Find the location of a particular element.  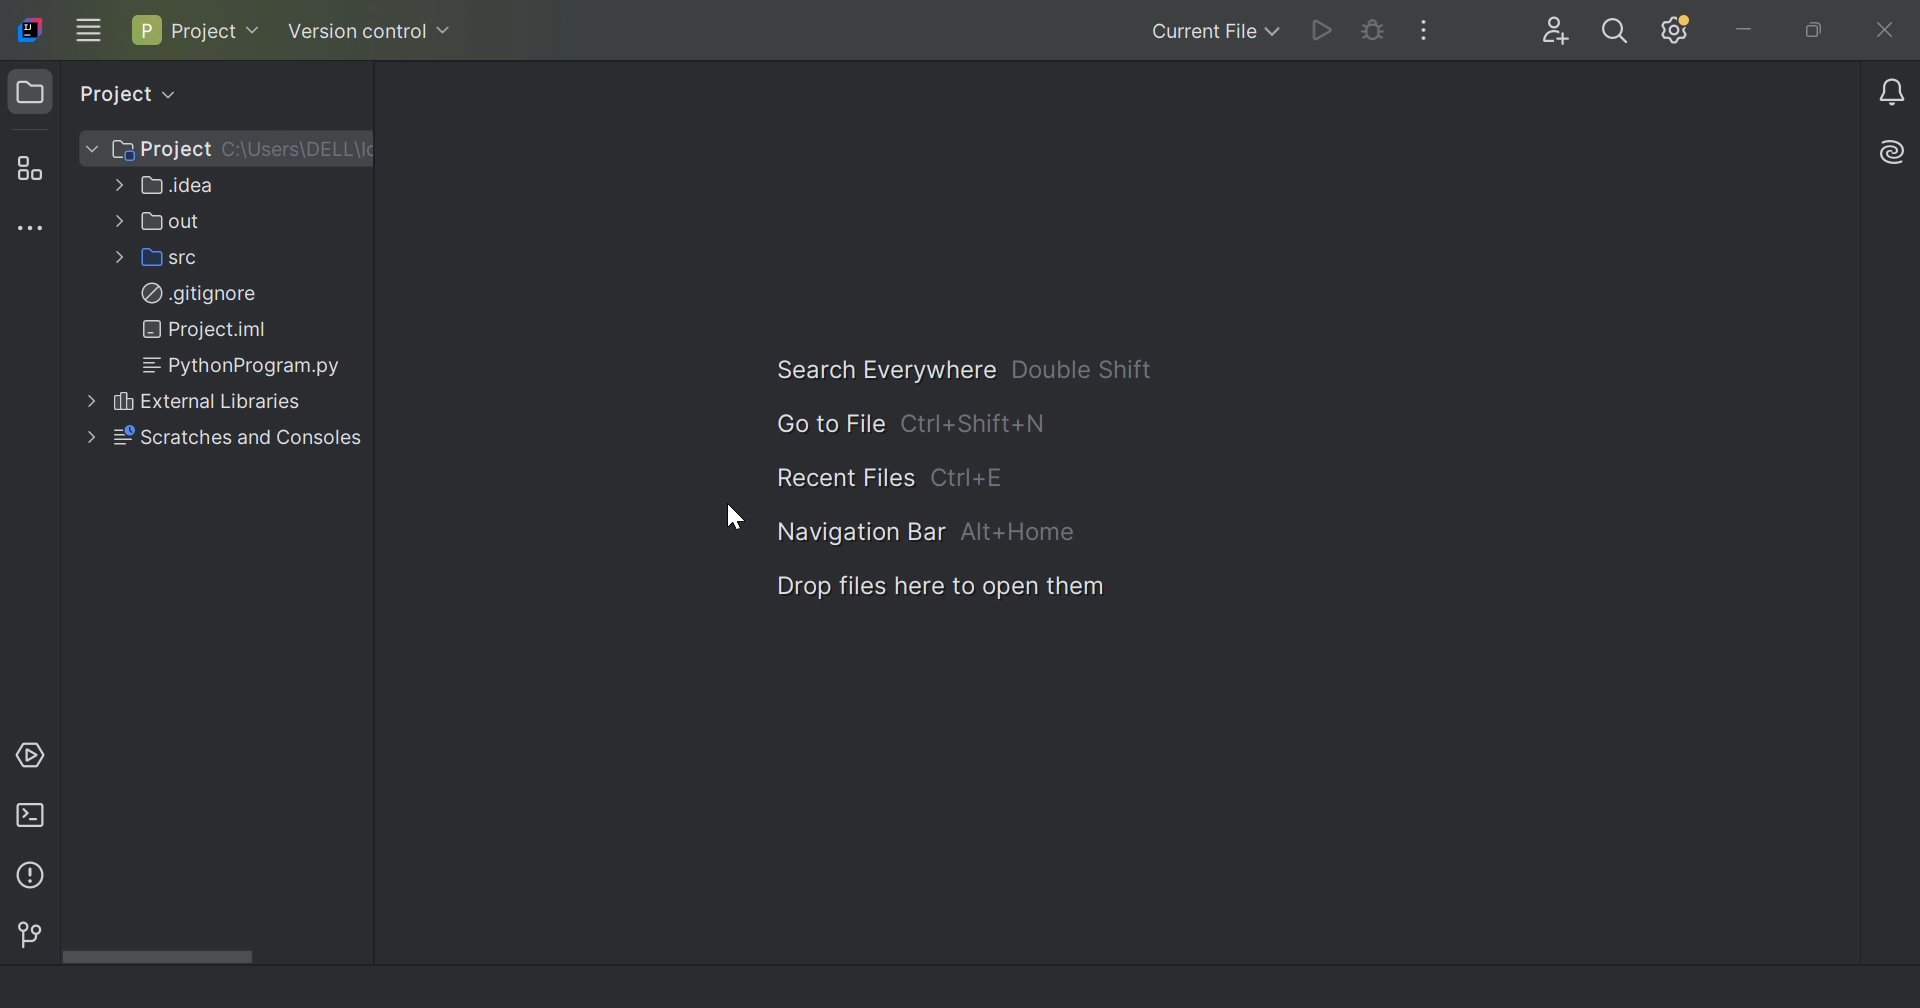

Ctrl+E is located at coordinates (977, 476).